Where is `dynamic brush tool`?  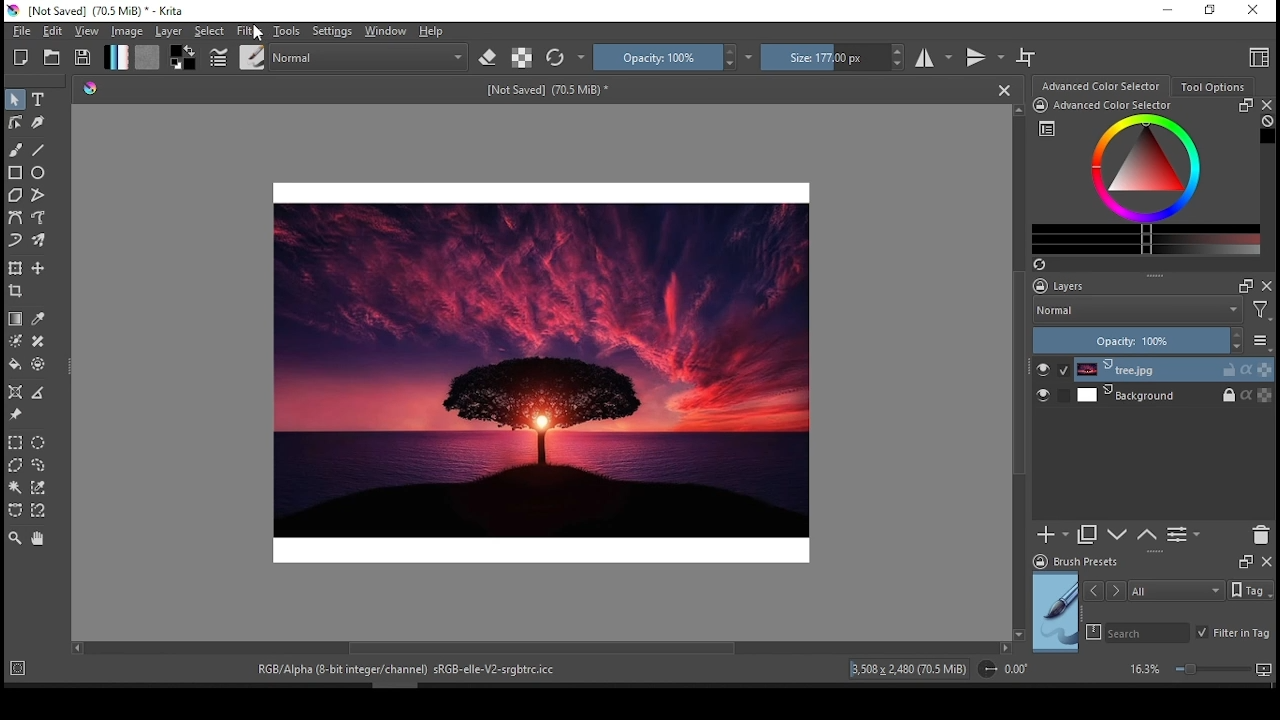 dynamic brush tool is located at coordinates (16, 241).